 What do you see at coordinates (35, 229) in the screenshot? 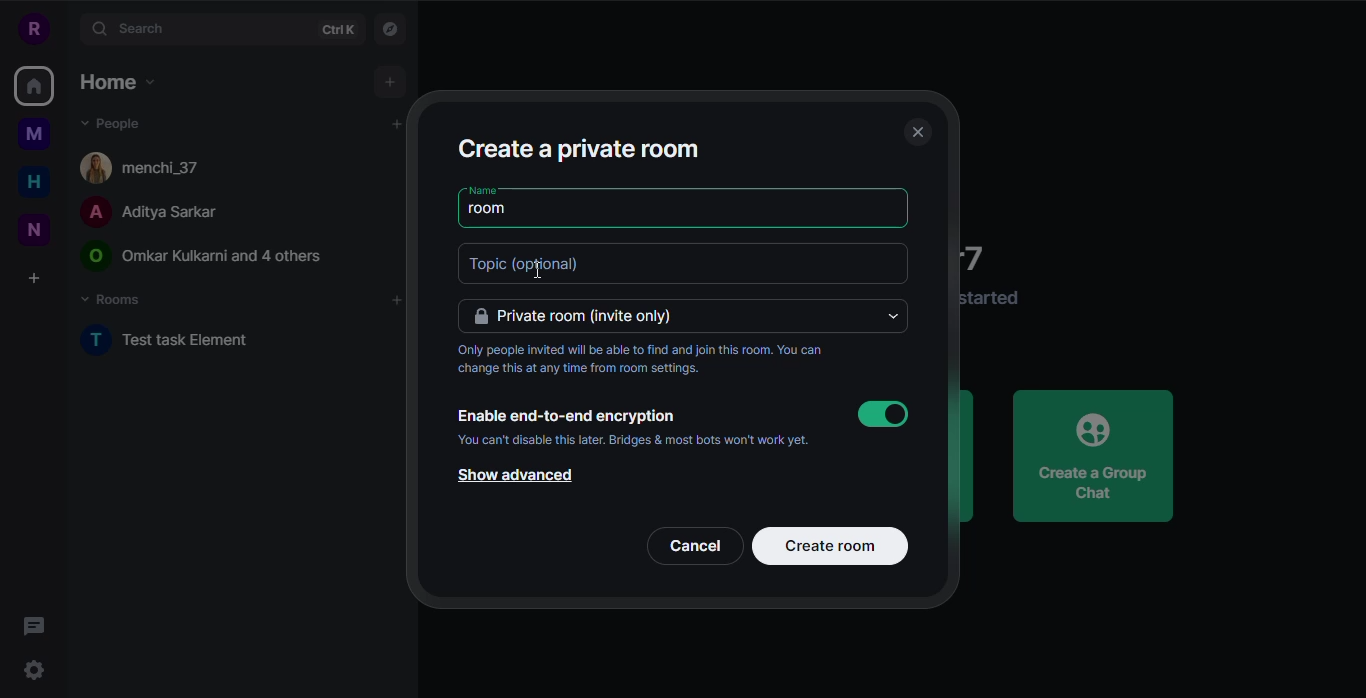
I see `new` at bounding box center [35, 229].